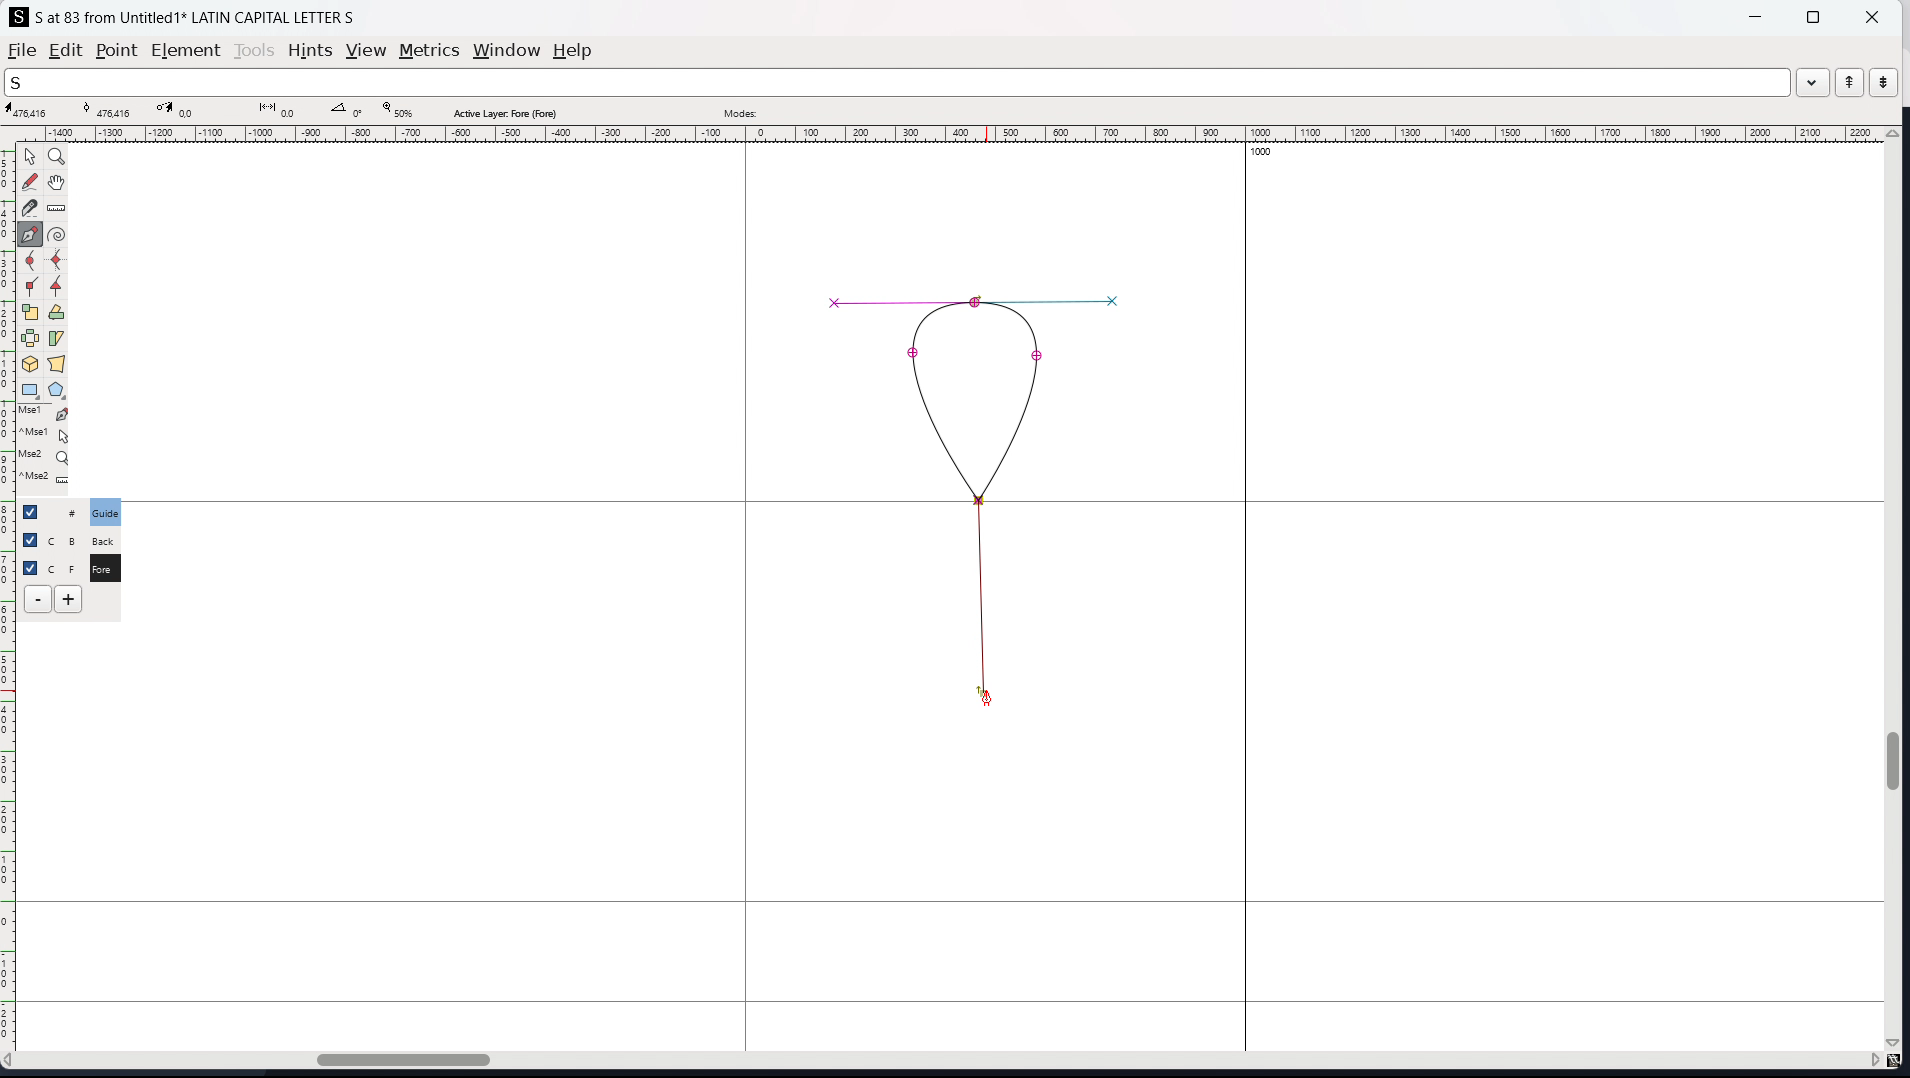  Describe the element at coordinates (57, 209) in the screenshot. I see `measure distance, angle between two points` at that location.